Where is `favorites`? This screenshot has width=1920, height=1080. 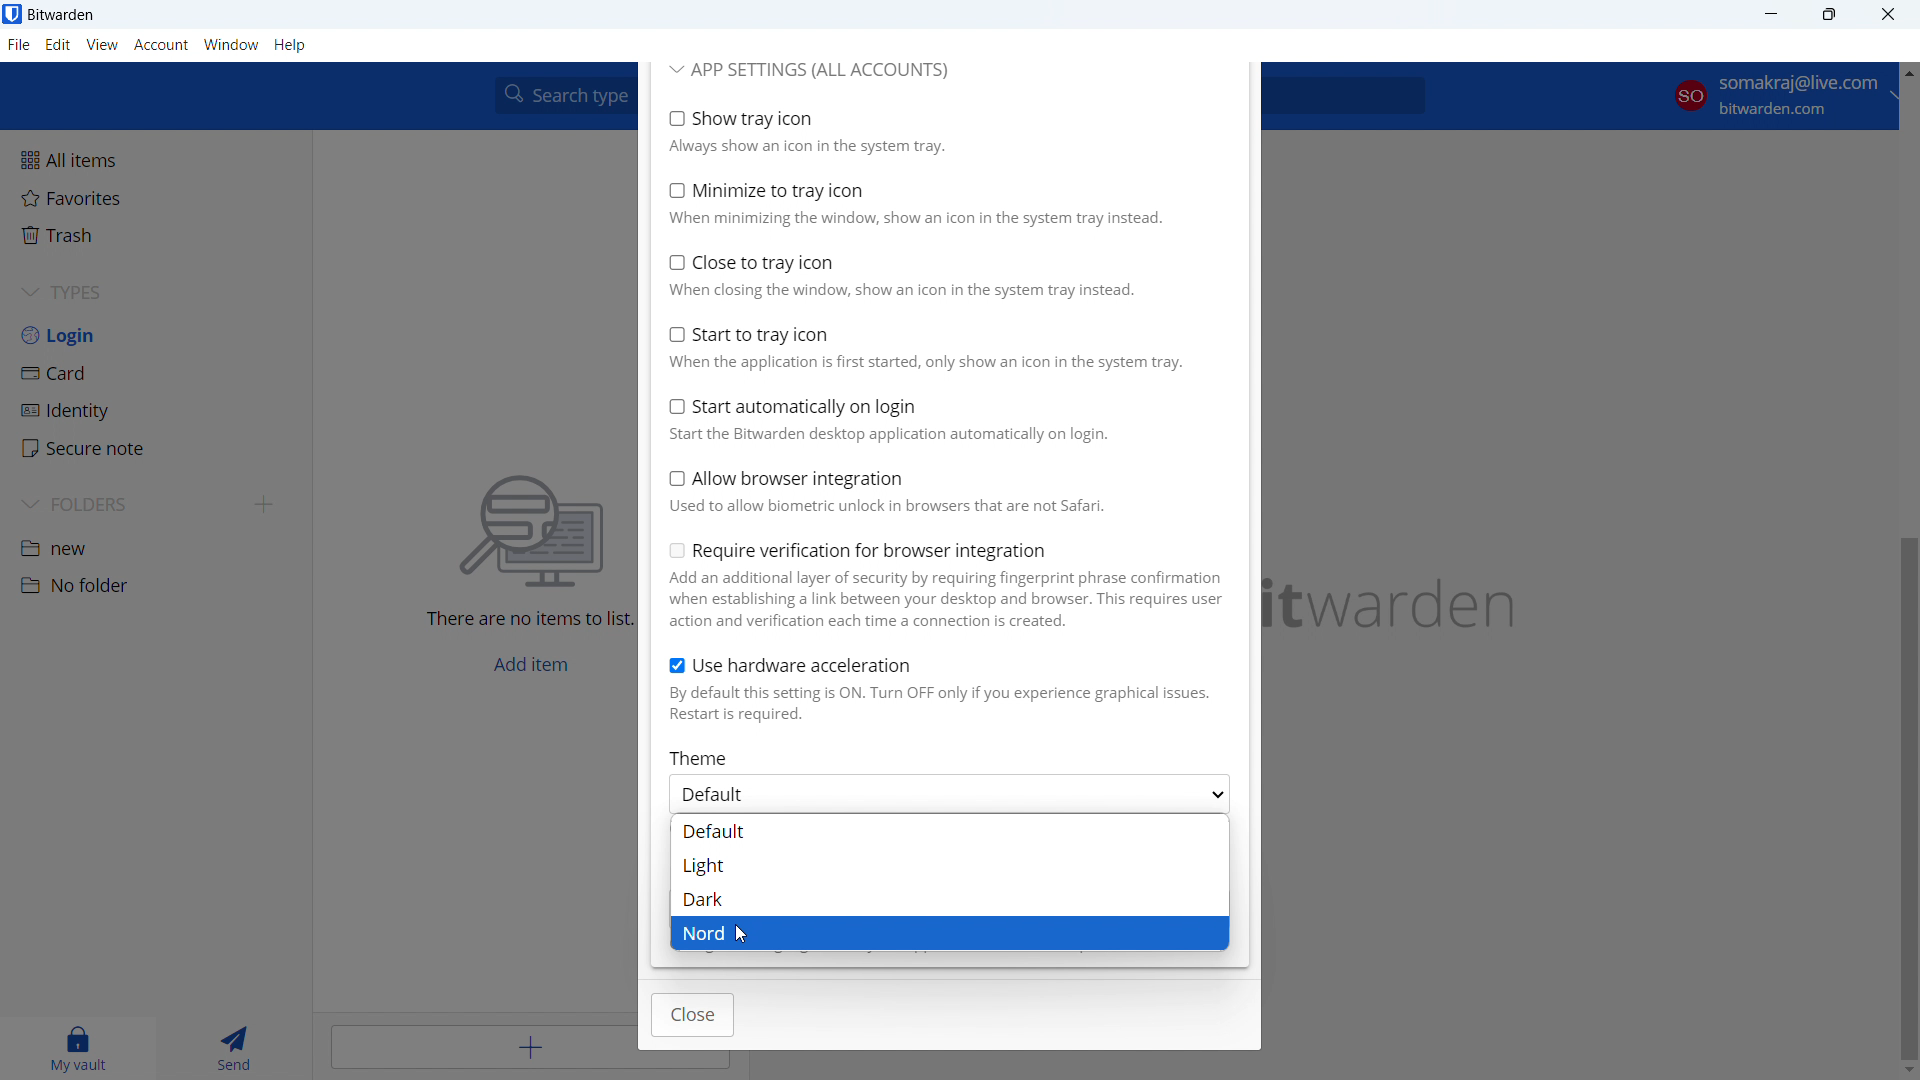 favorites is located at coordinates (153, 197).